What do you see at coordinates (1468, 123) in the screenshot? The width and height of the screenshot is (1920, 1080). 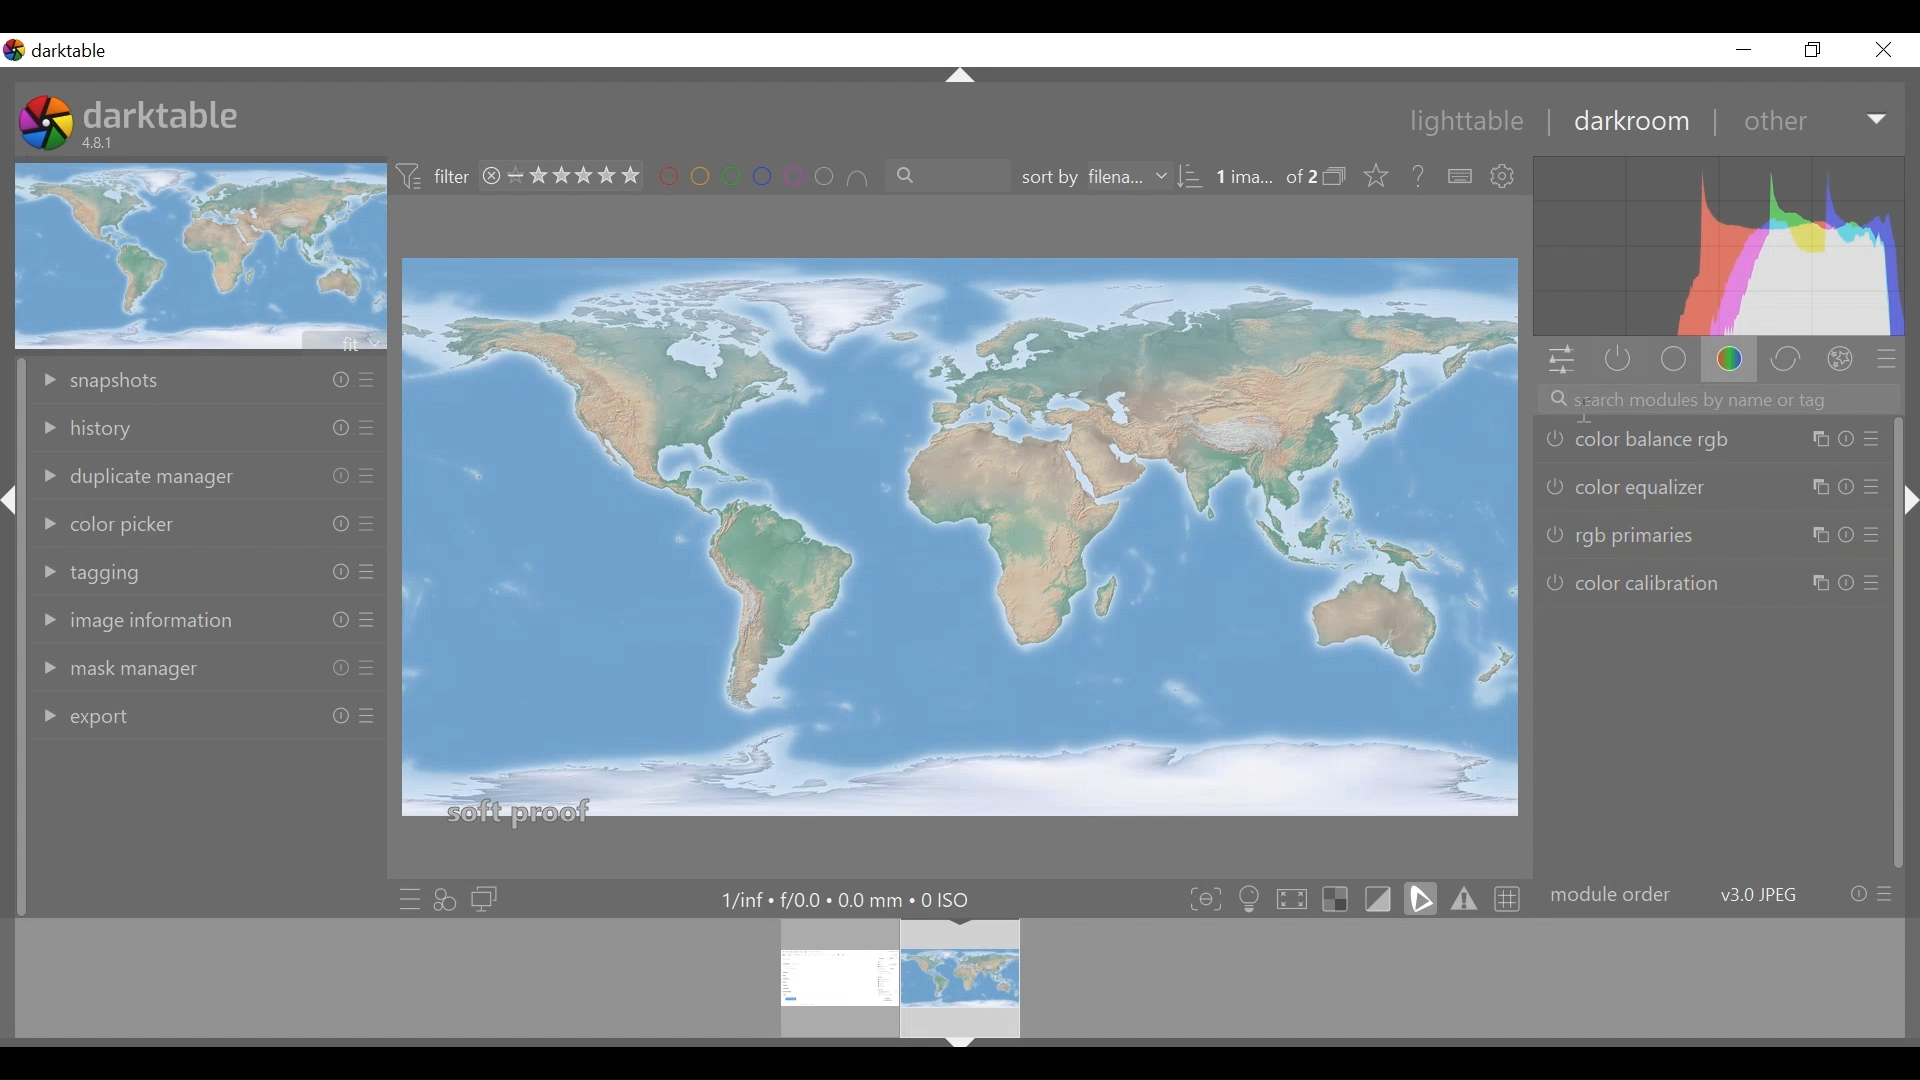 I see `lighttable` at bounding box center [1468, 123].